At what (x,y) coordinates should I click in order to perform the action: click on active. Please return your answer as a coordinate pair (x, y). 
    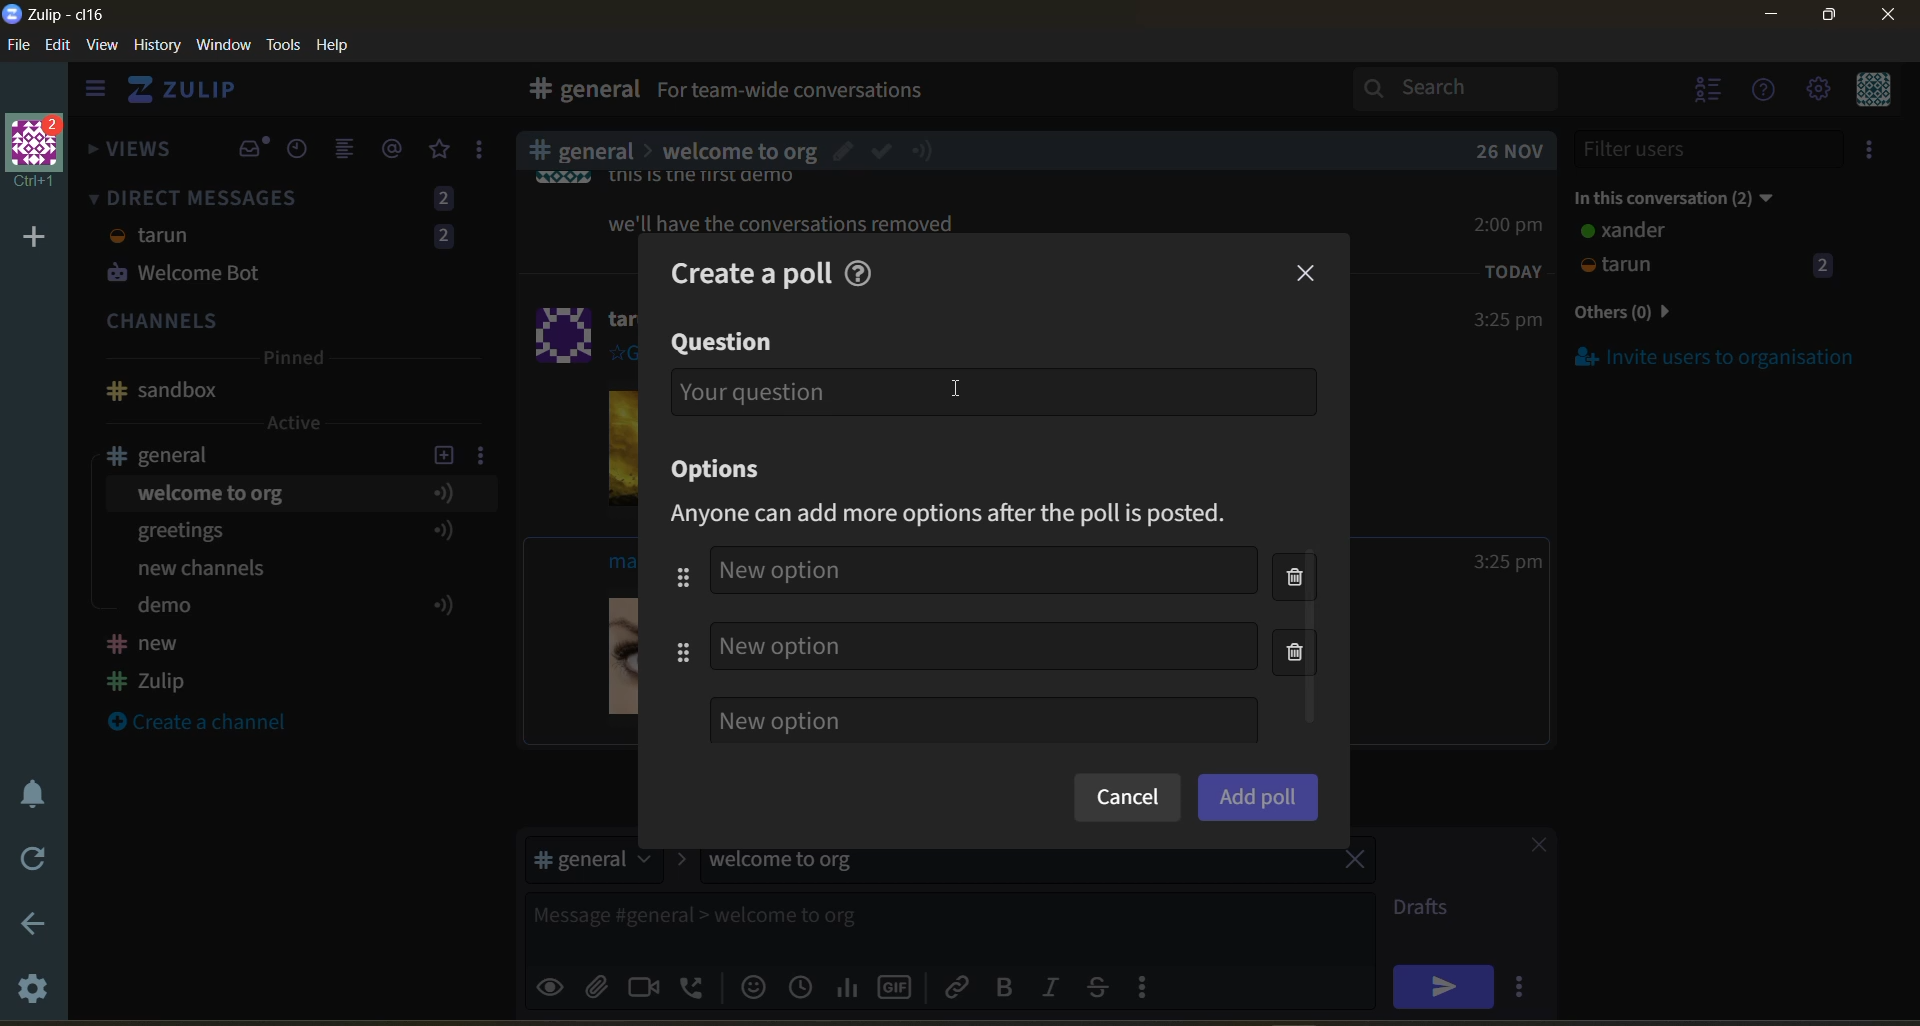
    Looking at the image, I should click on (296, 423).